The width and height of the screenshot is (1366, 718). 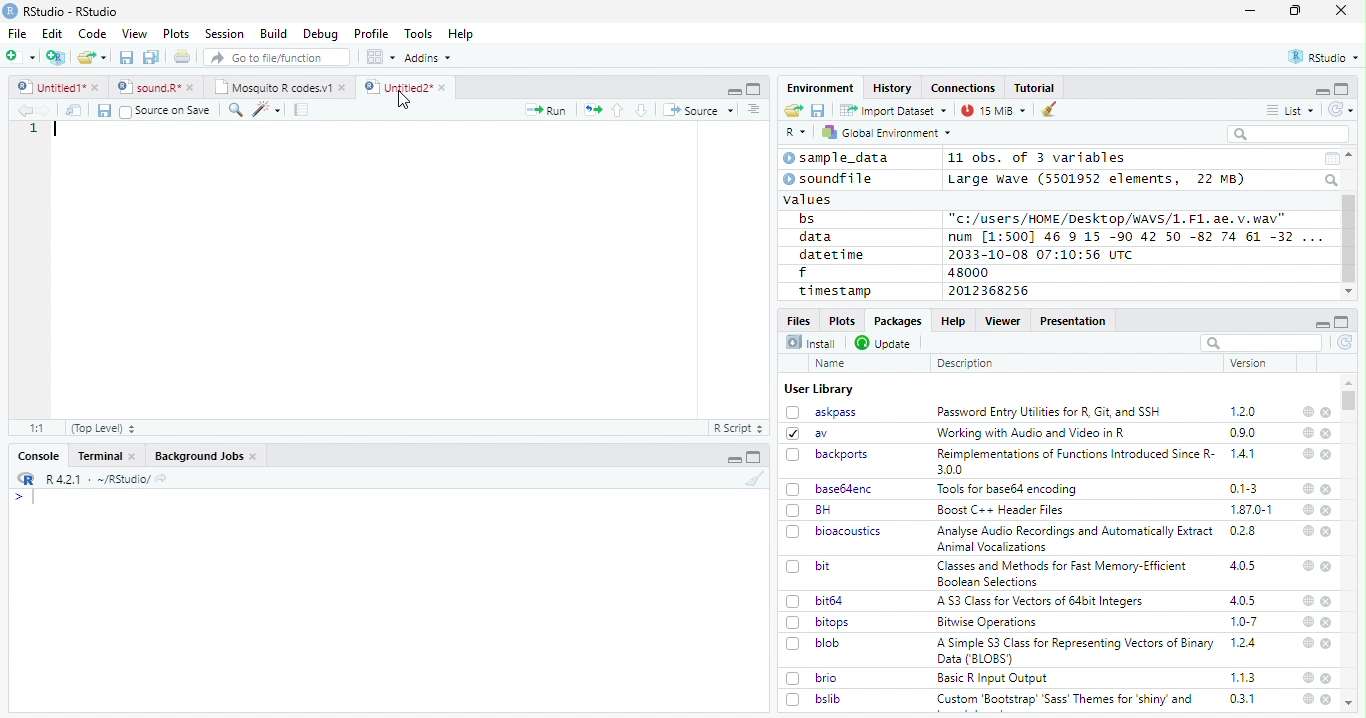 I want to click on Refresh, so click(x=1346, y=344).